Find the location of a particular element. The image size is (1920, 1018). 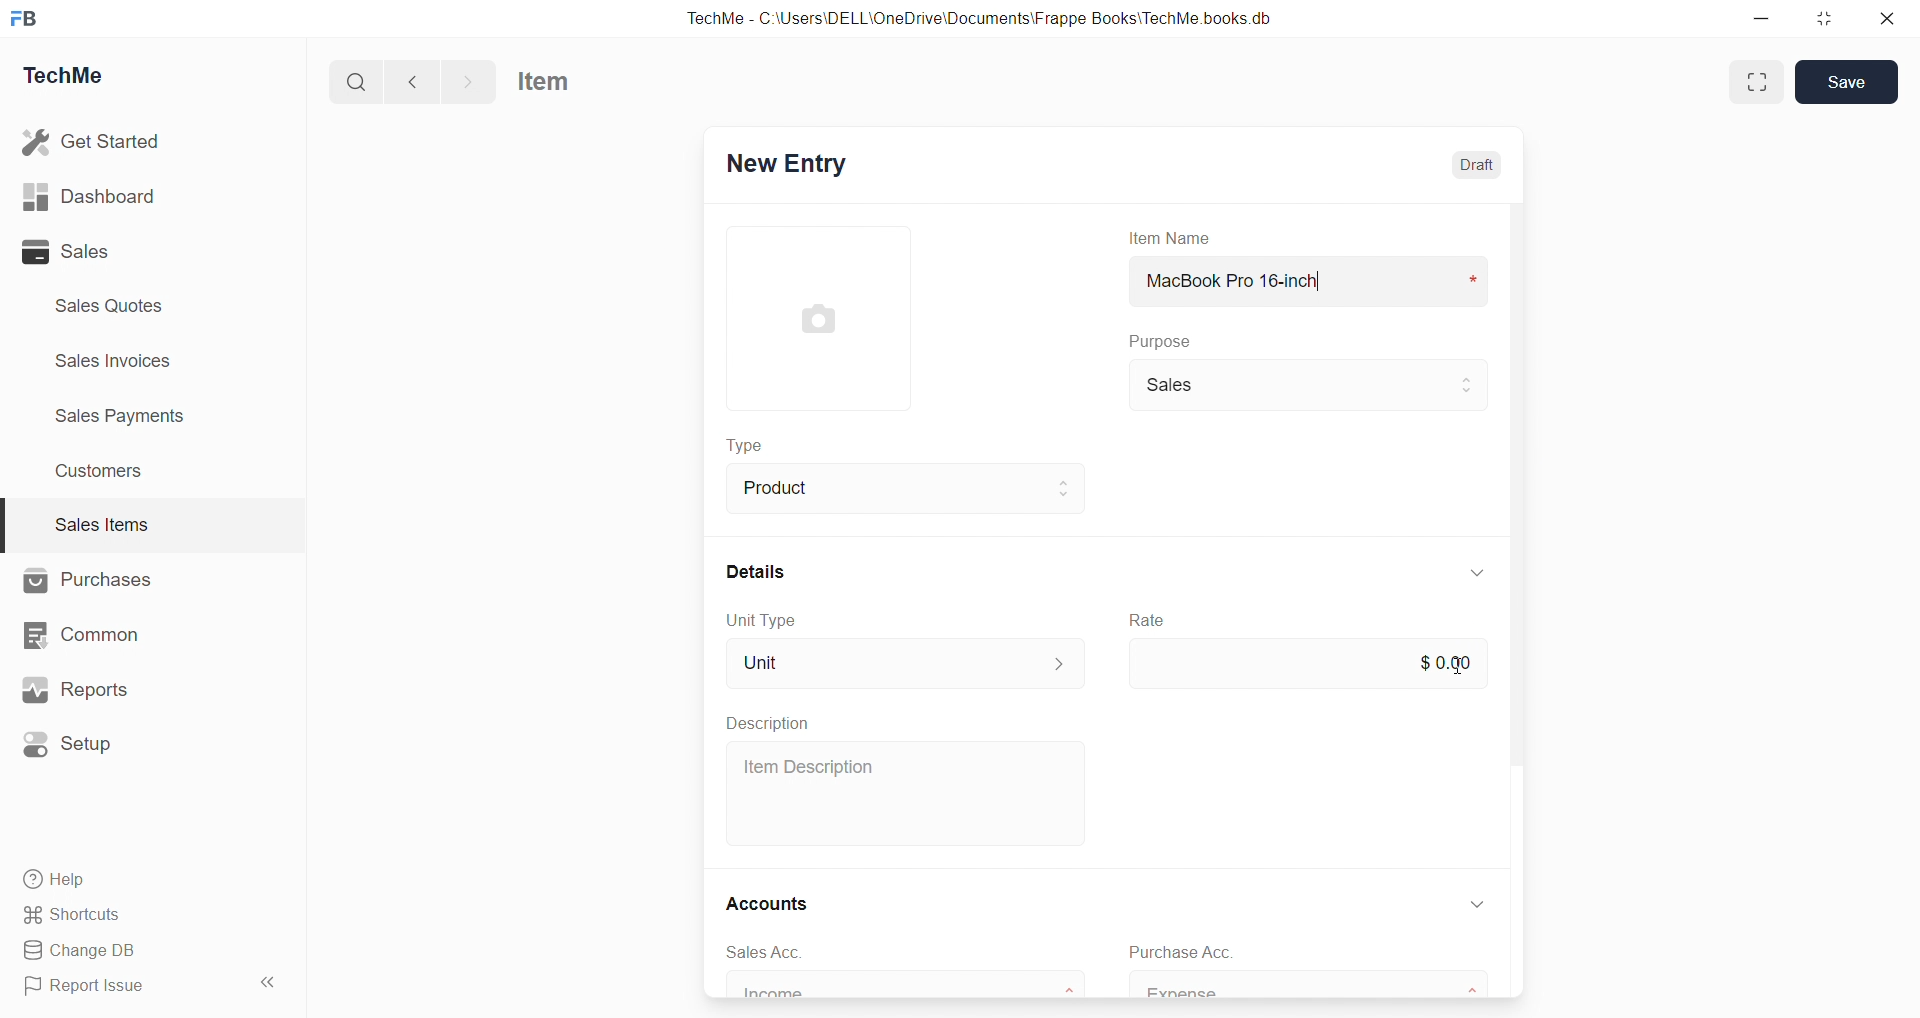

cursor is located at coordinates (1458, 668).